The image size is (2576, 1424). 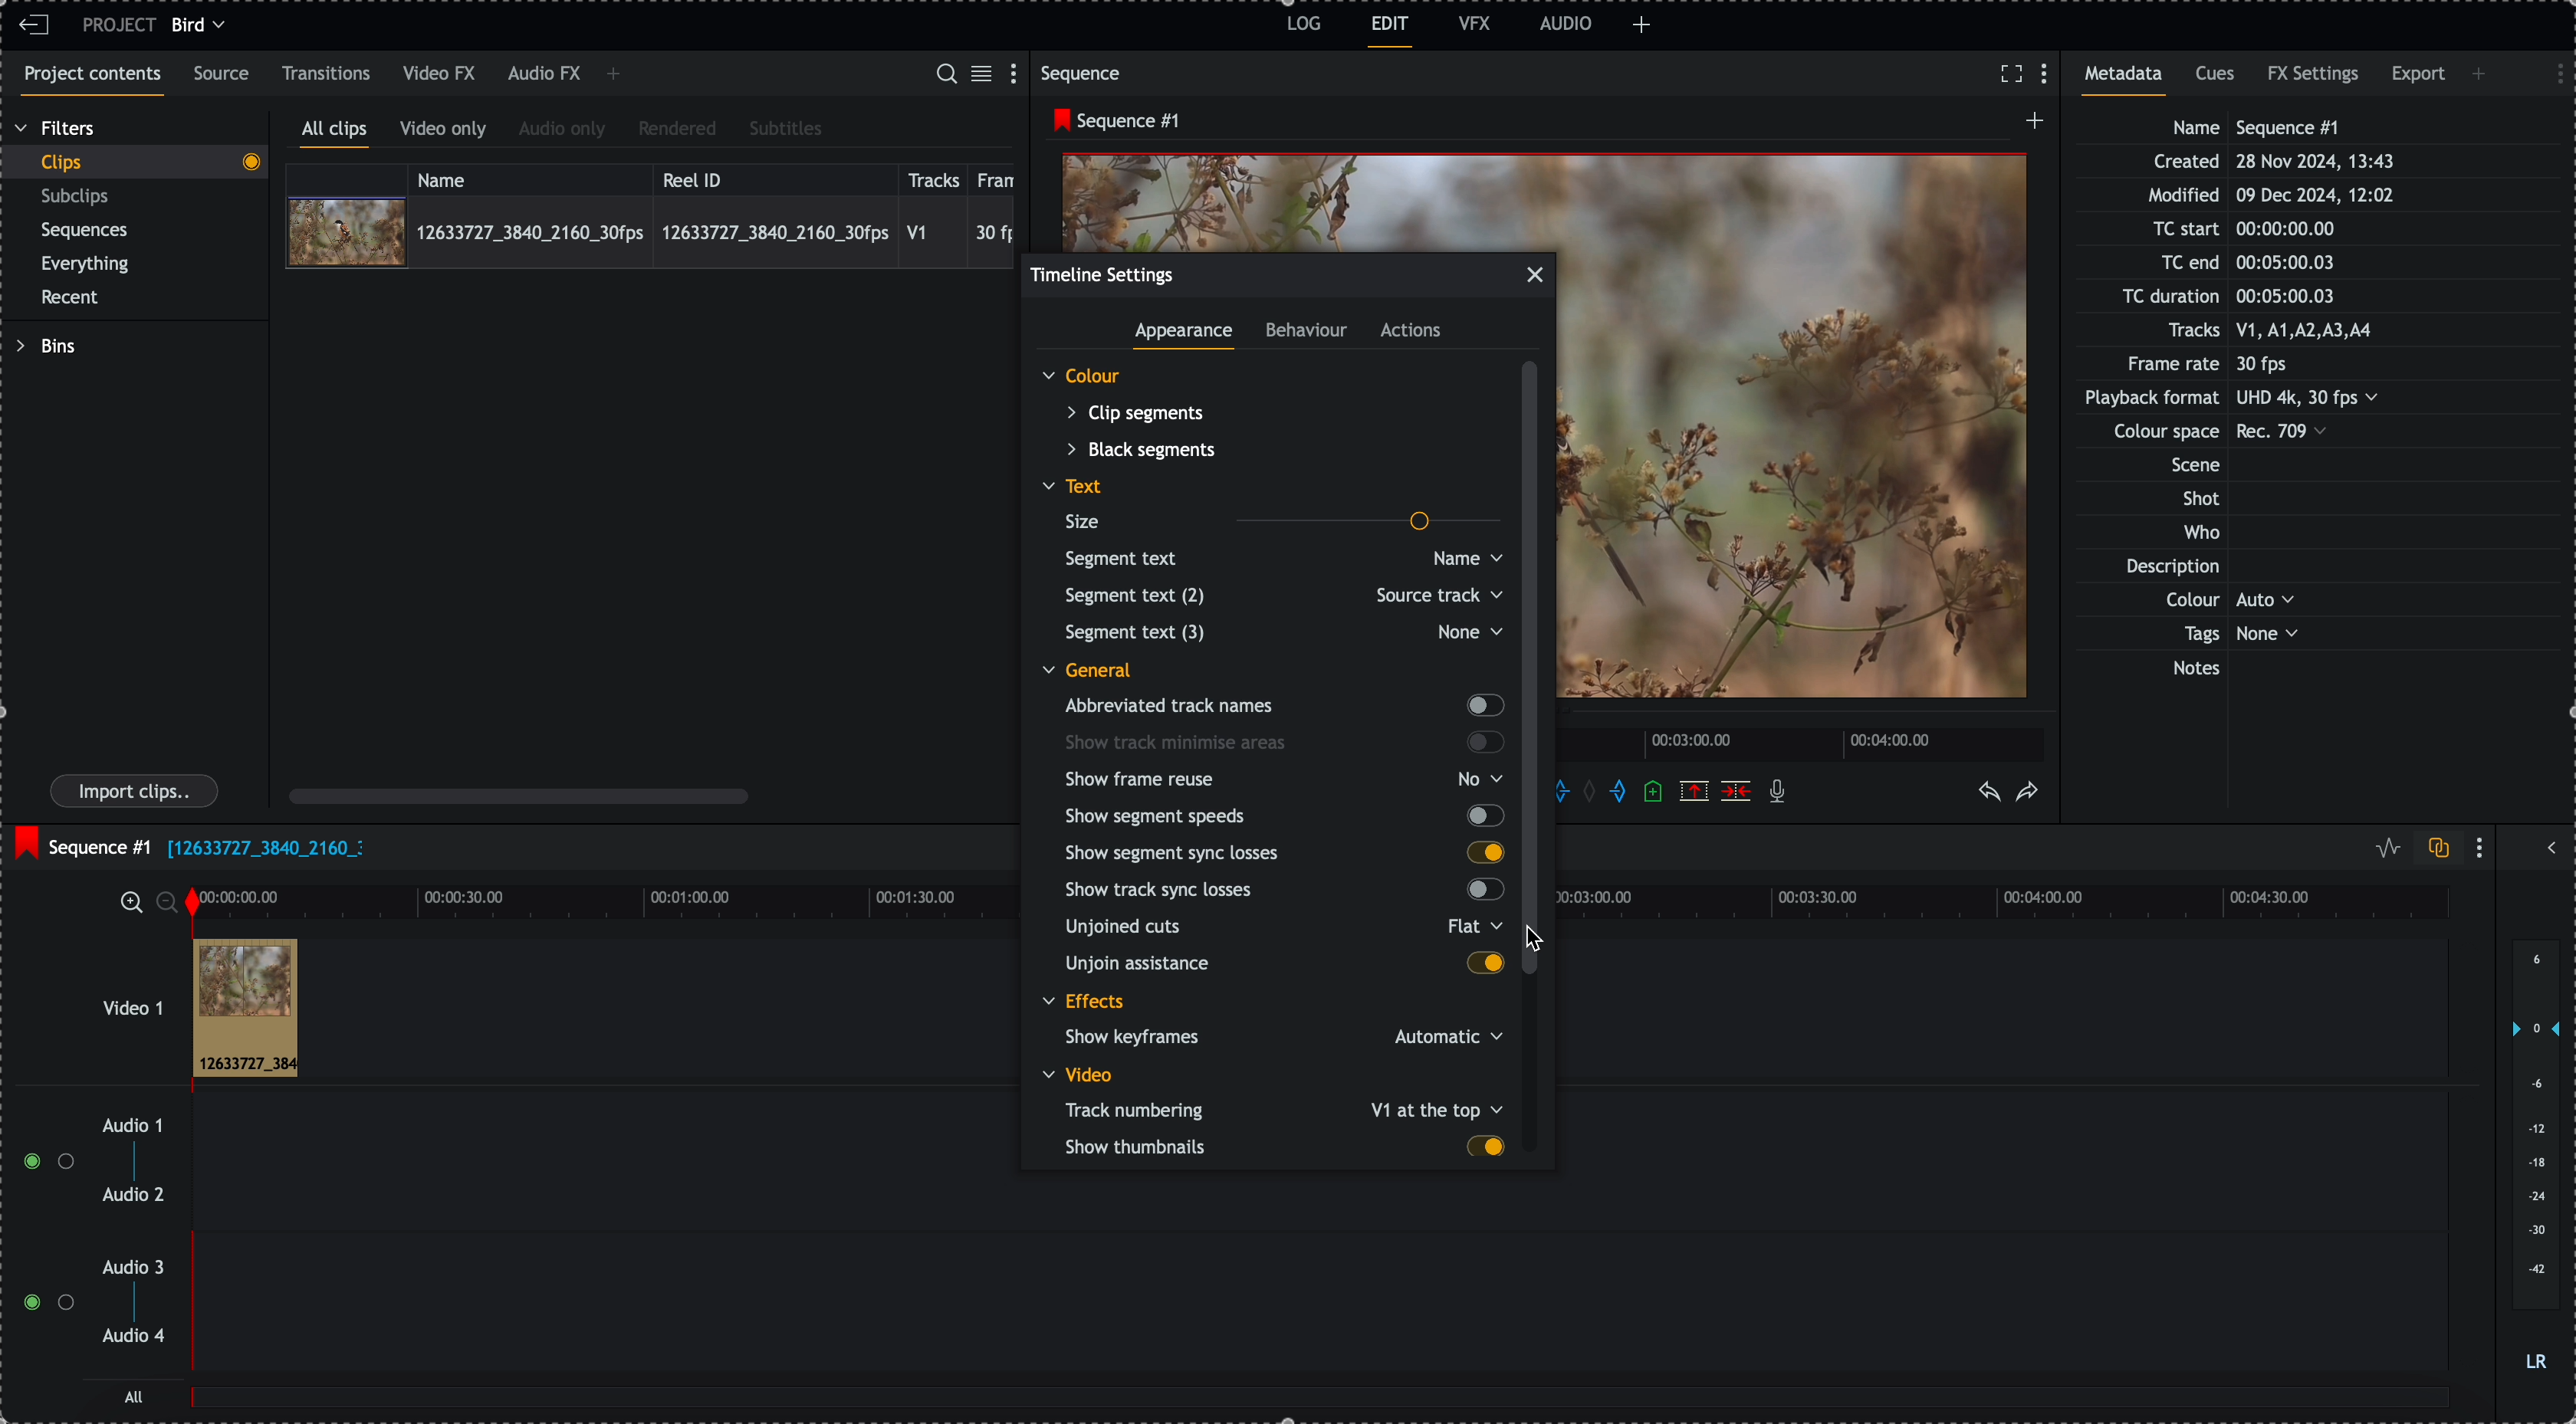 I want to click on show thumnails, so click(x=1283, y=1149).